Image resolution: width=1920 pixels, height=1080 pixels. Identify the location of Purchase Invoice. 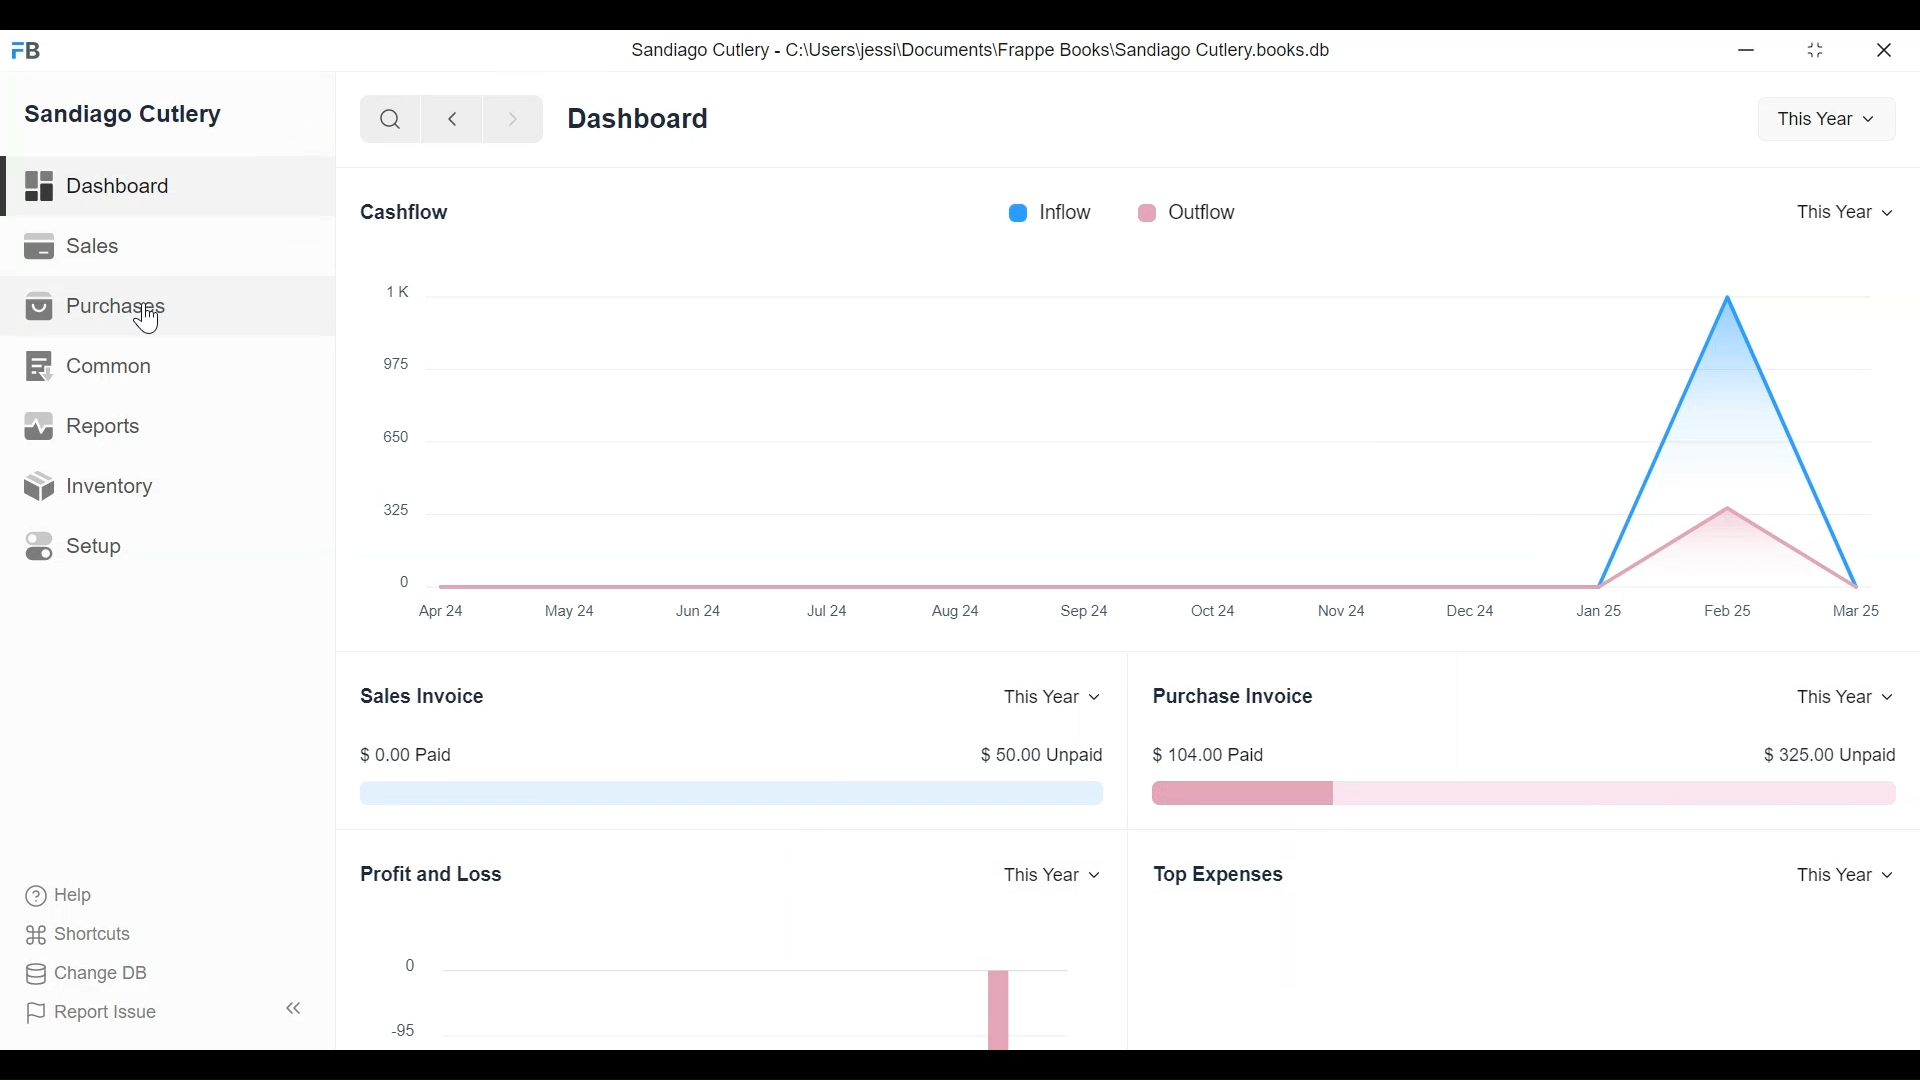
(1244, 700).